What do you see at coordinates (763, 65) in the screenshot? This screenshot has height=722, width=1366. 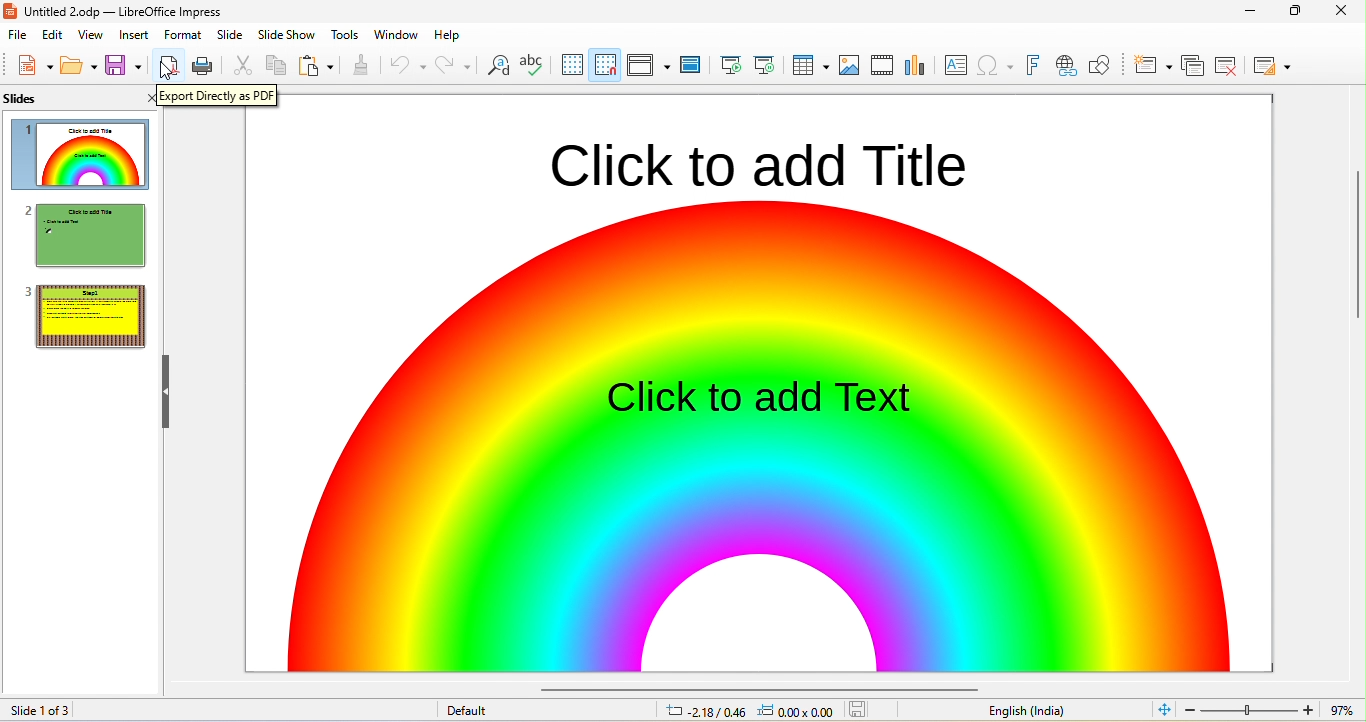 I see `start from current ` at bounding box center [763, 65].